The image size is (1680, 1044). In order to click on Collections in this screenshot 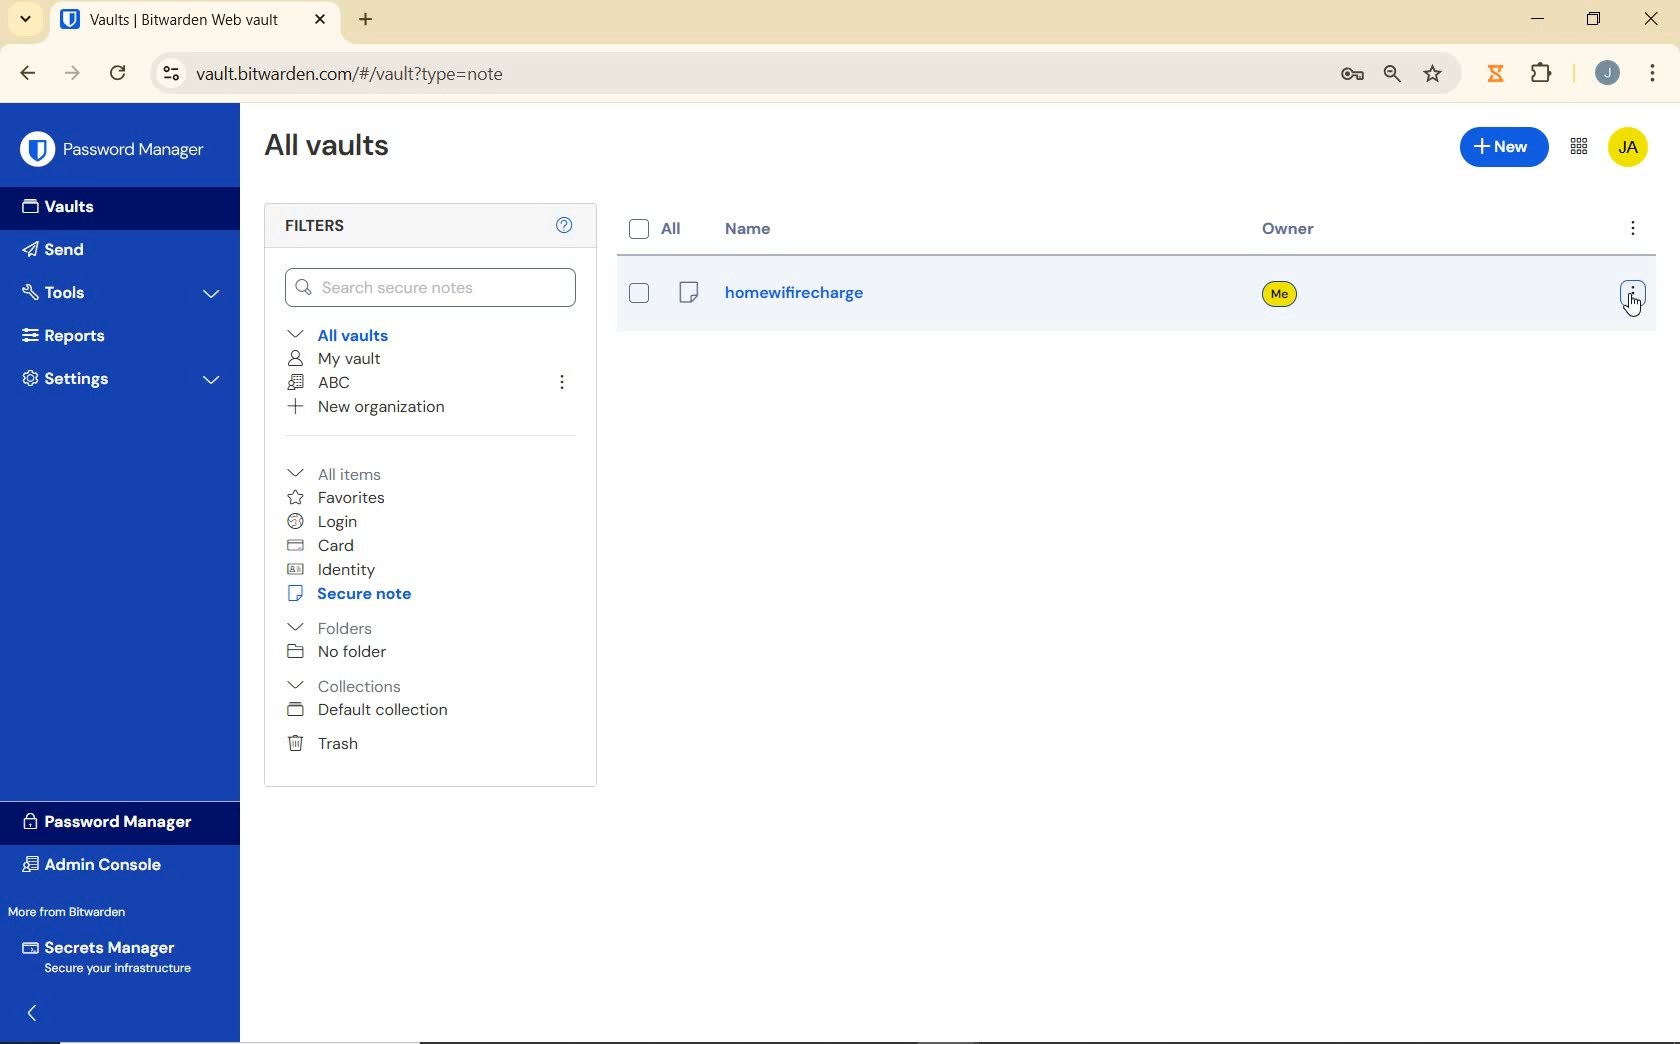, I will do `click(349, 685)`.